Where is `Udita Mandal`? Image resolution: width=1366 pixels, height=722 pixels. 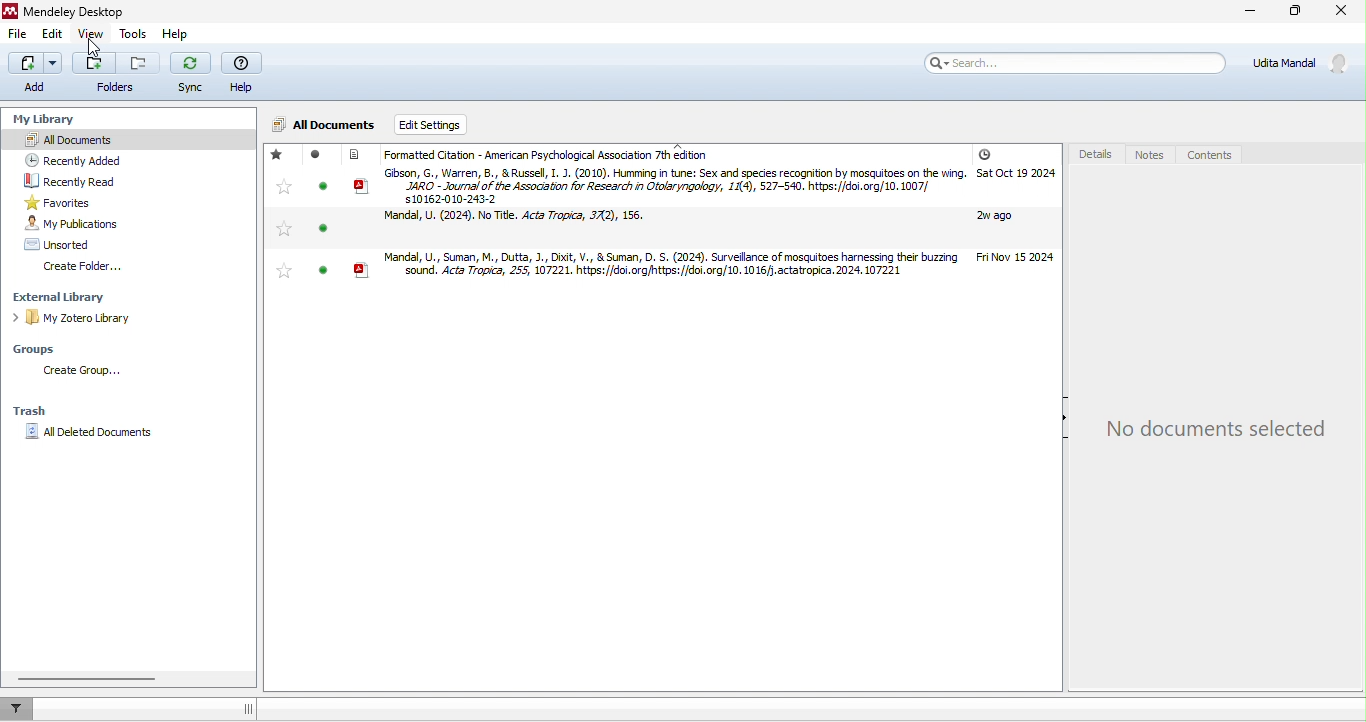
Udita Mandal is located at coordinates (1303, 64).